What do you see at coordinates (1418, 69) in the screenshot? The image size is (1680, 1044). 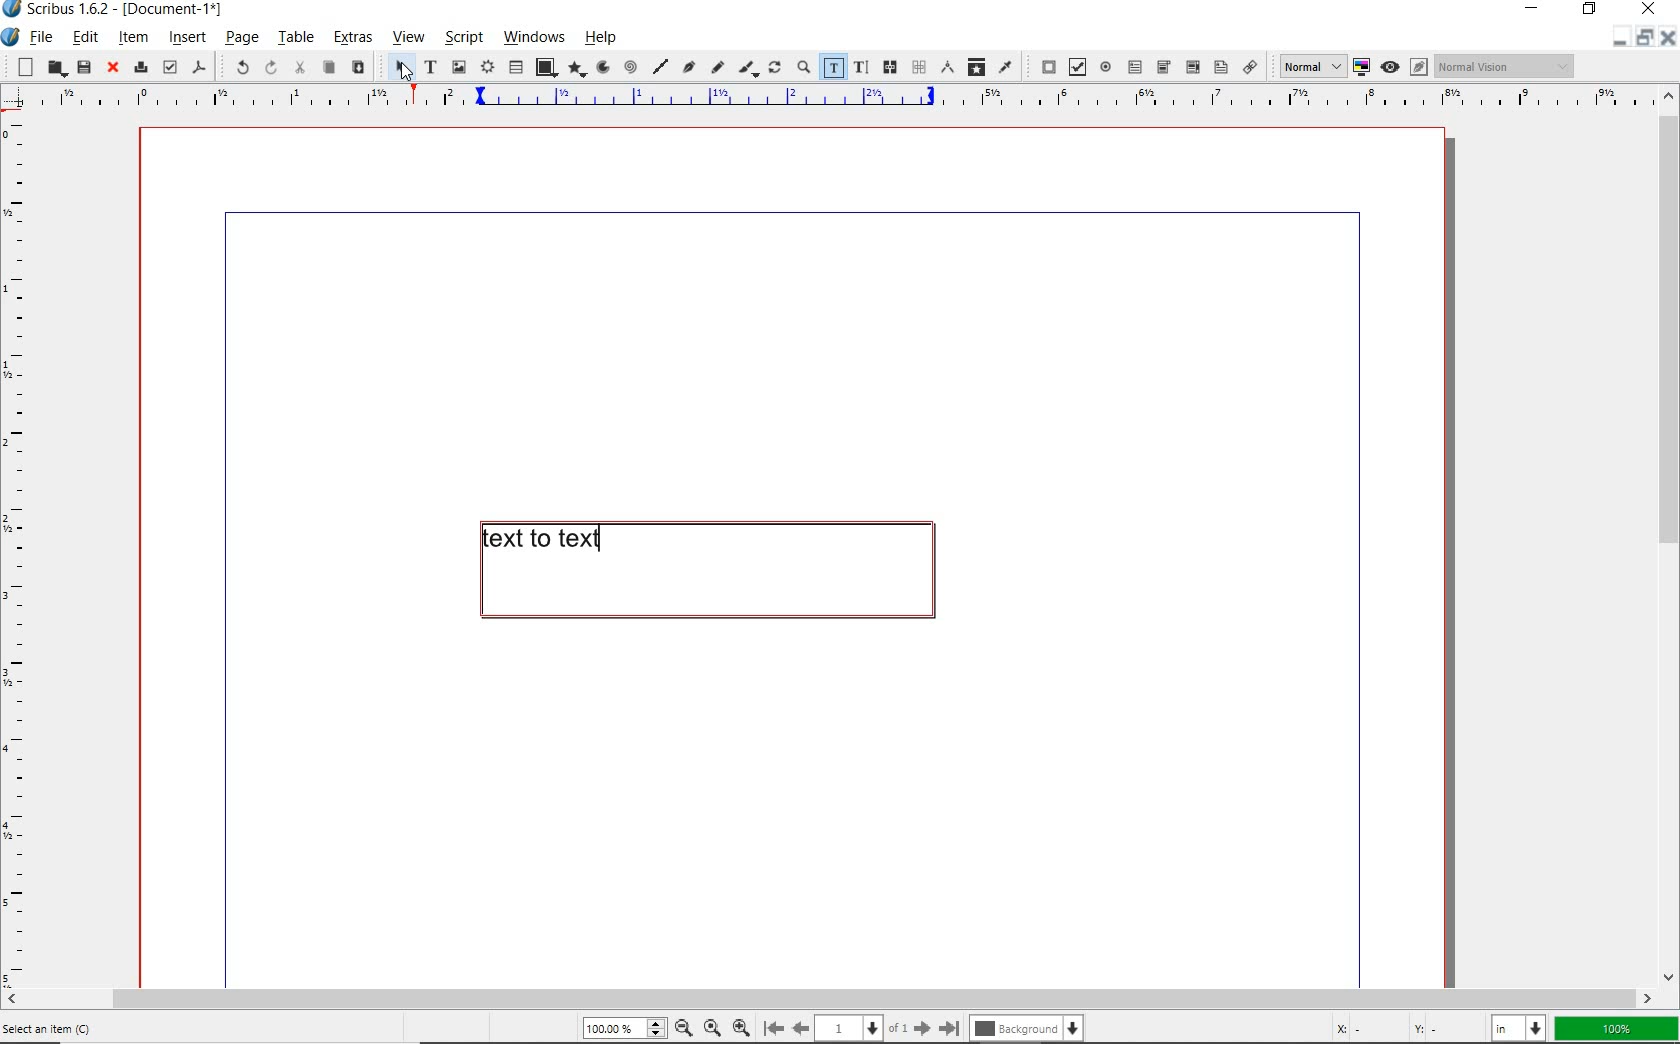 I see `Edit in preview mode` at bounding box center [1418, 69].